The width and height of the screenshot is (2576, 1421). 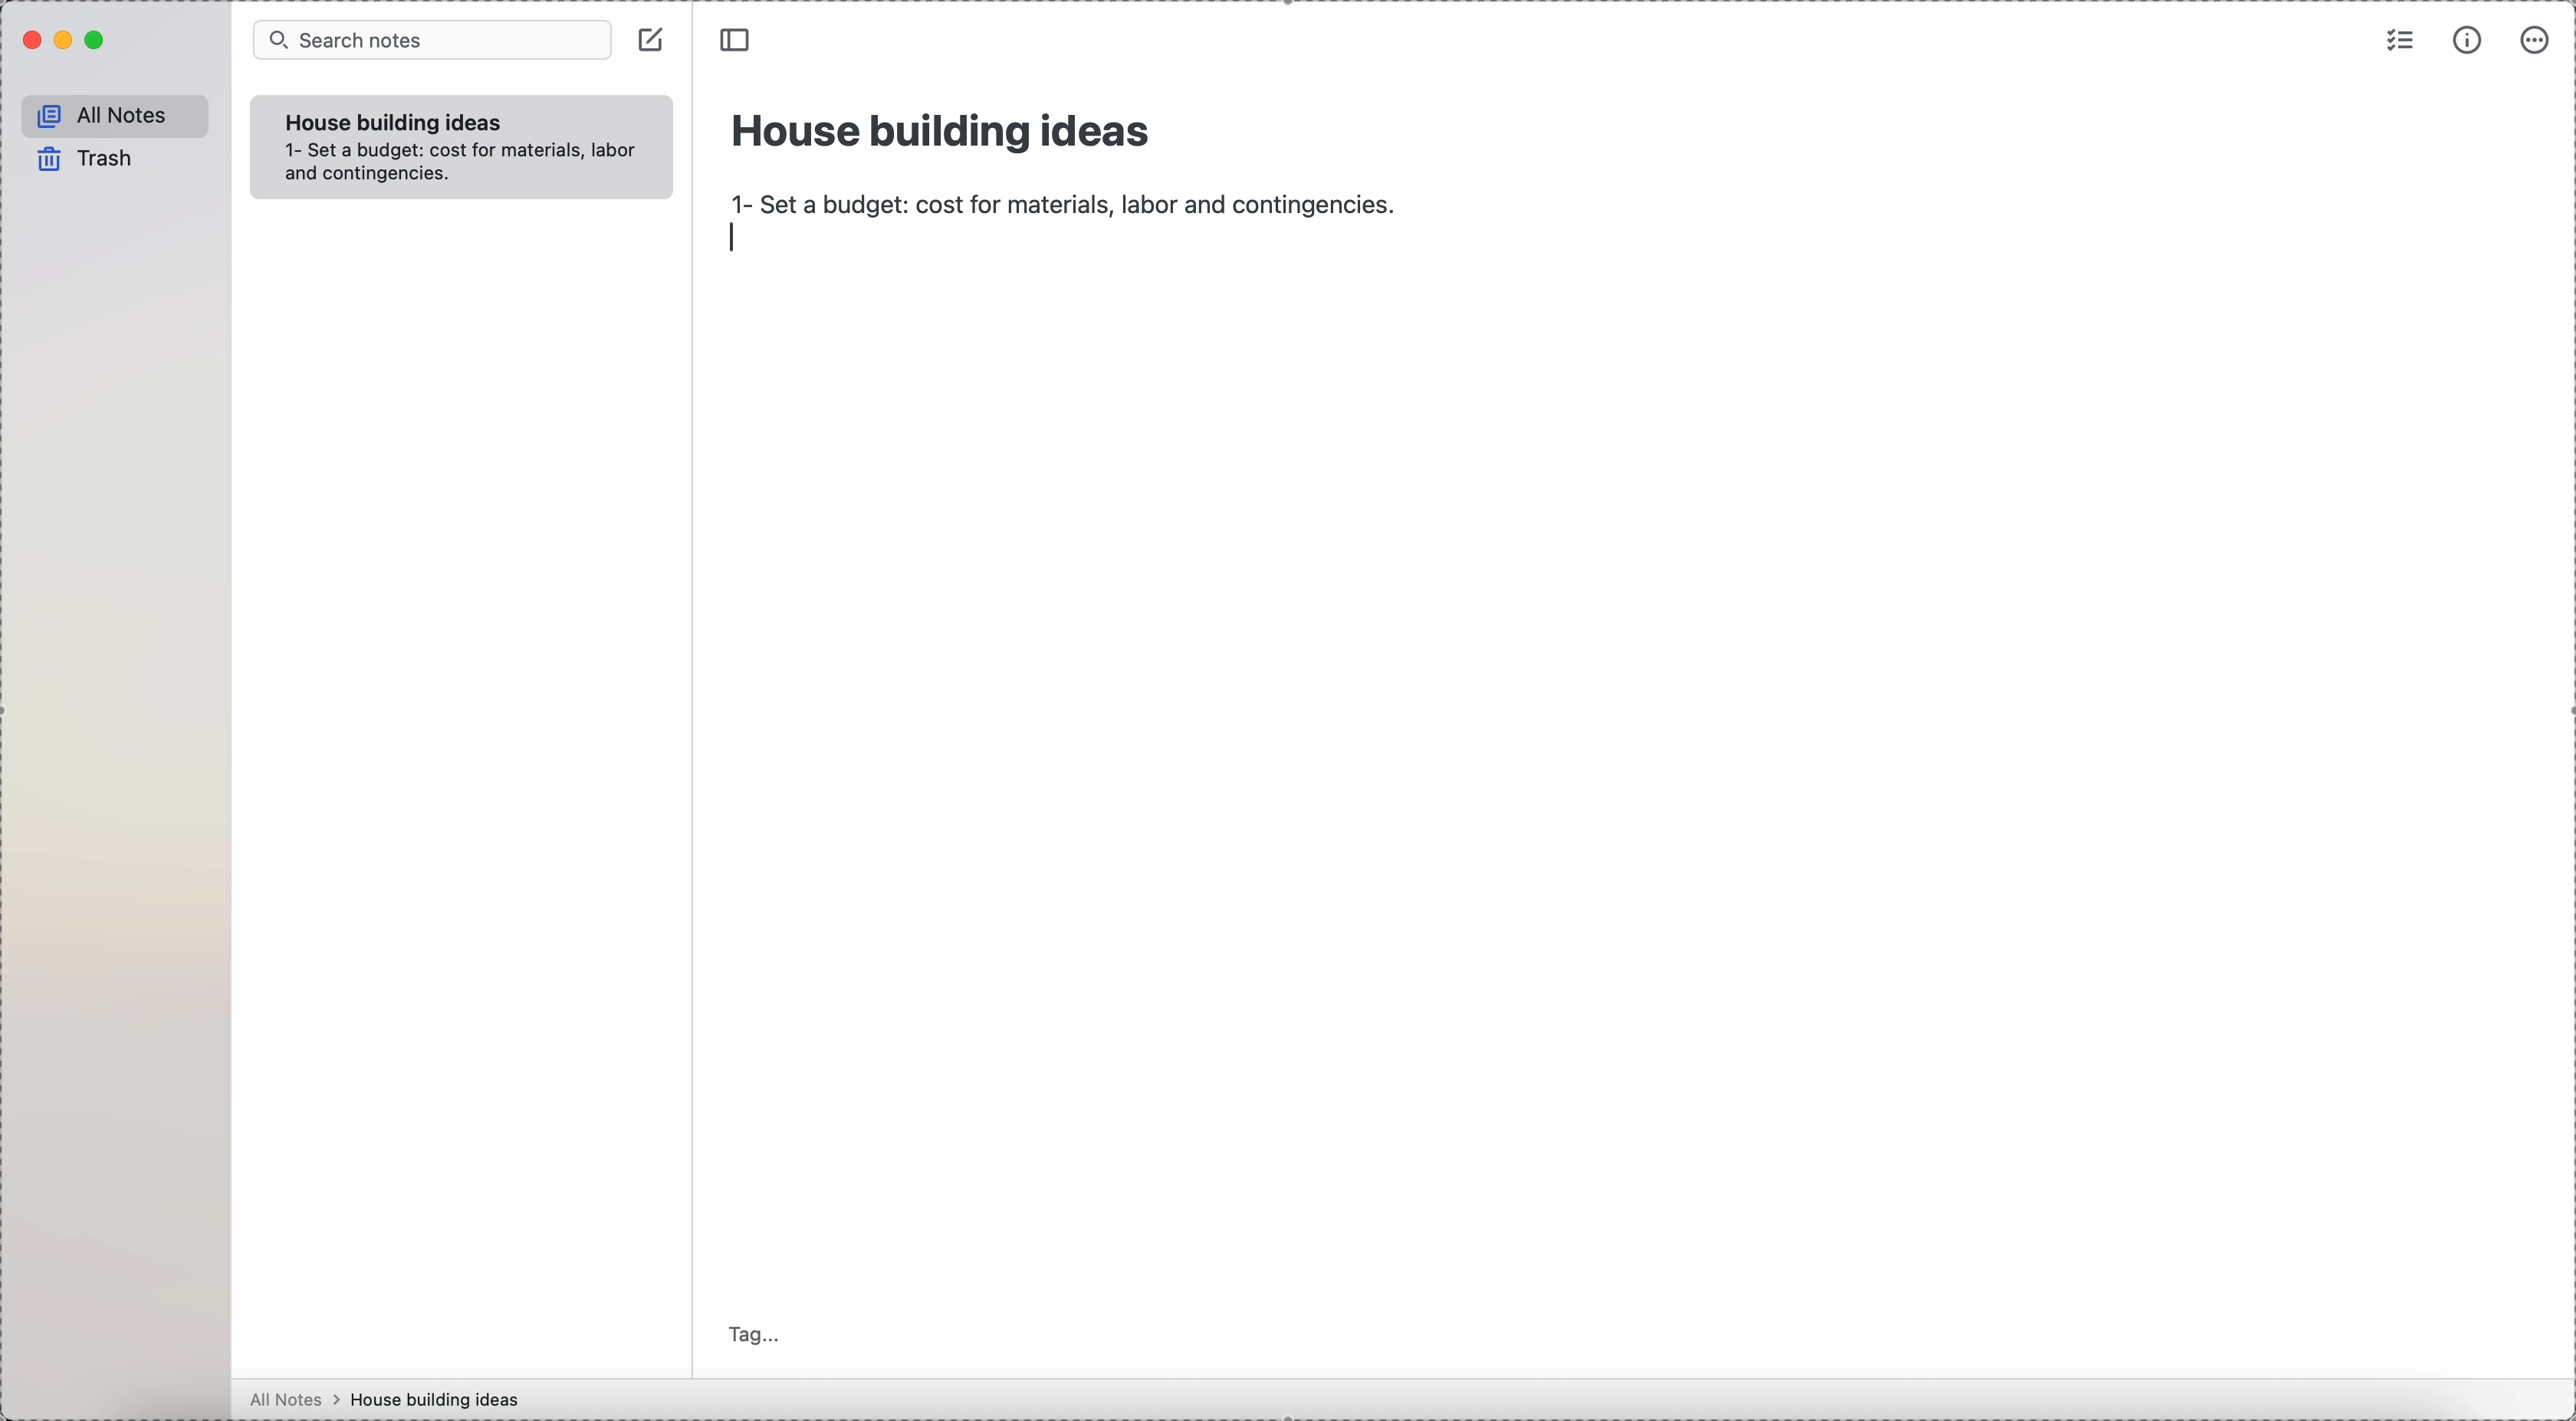 What do you see at coordinates (430, 41) in the screenshot?
I see `search bar` at bounding box center [430, 41].